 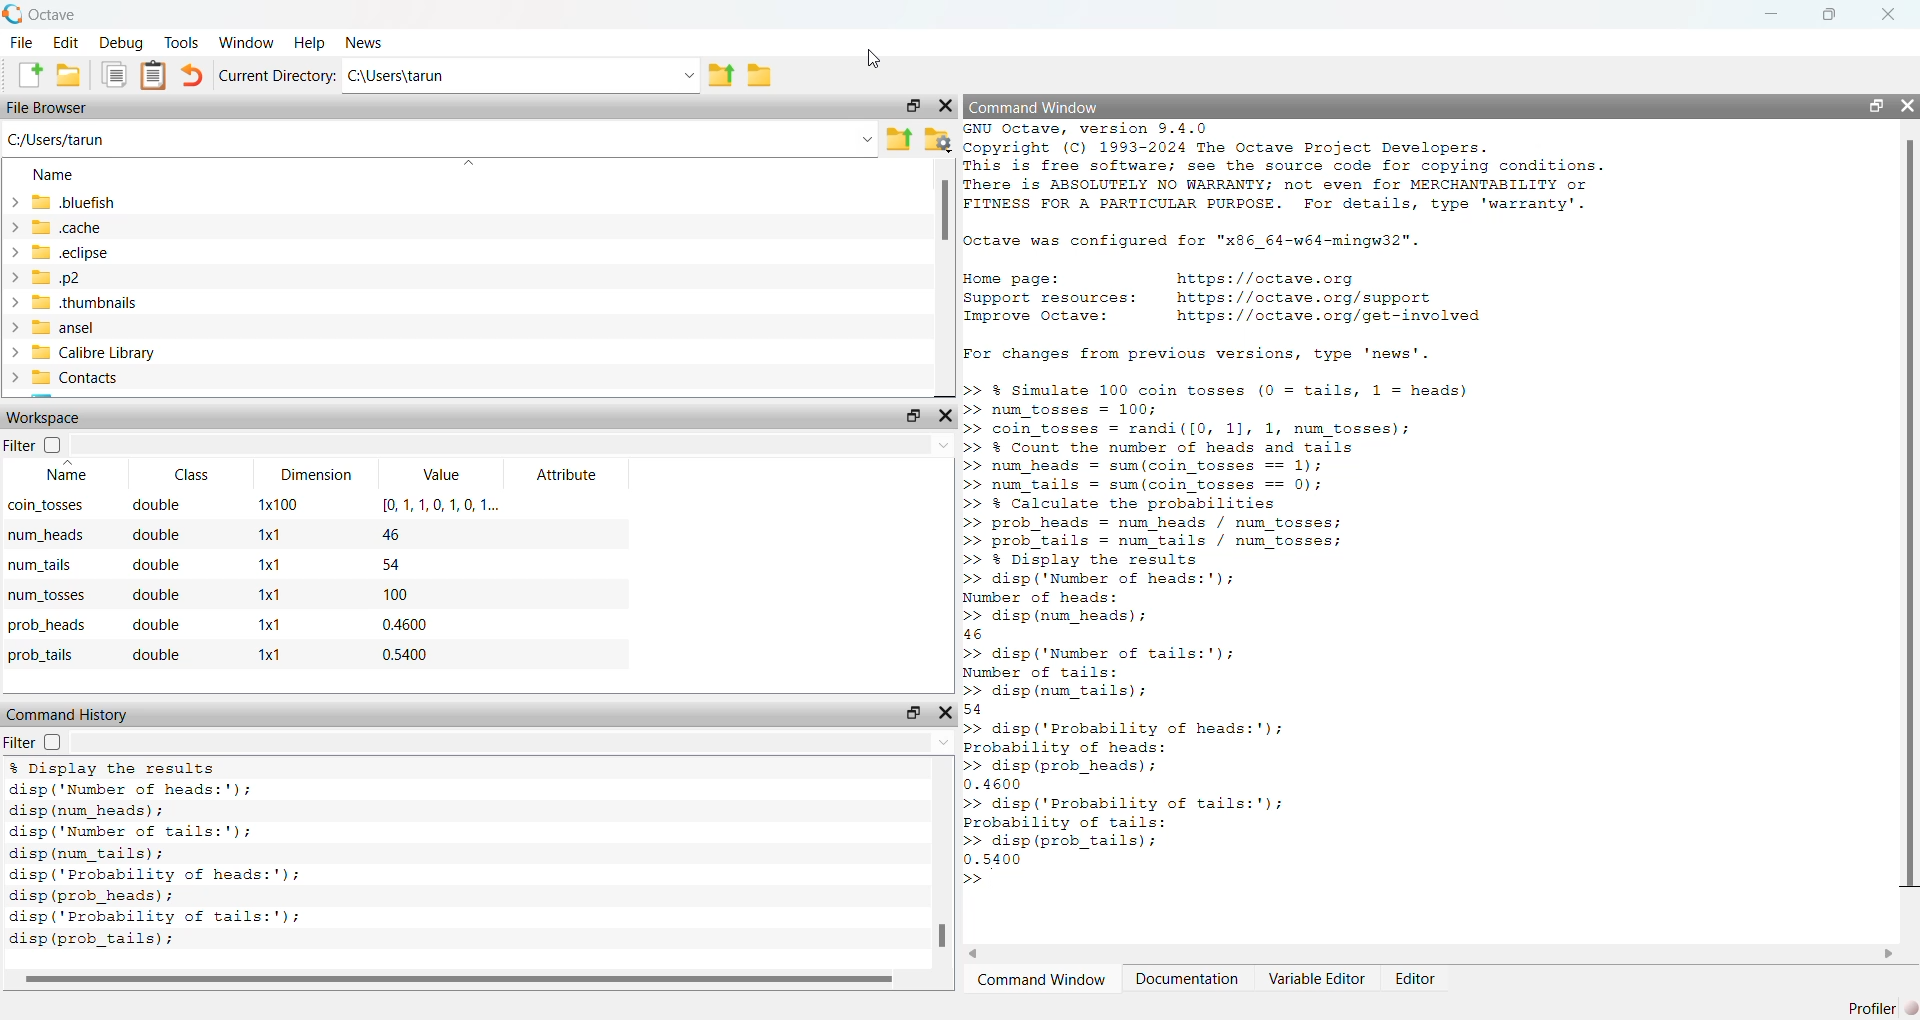 What do you see at coordinates (65, 43) in the screenshot?
I see `Edit` at bounding box center [65, 43].